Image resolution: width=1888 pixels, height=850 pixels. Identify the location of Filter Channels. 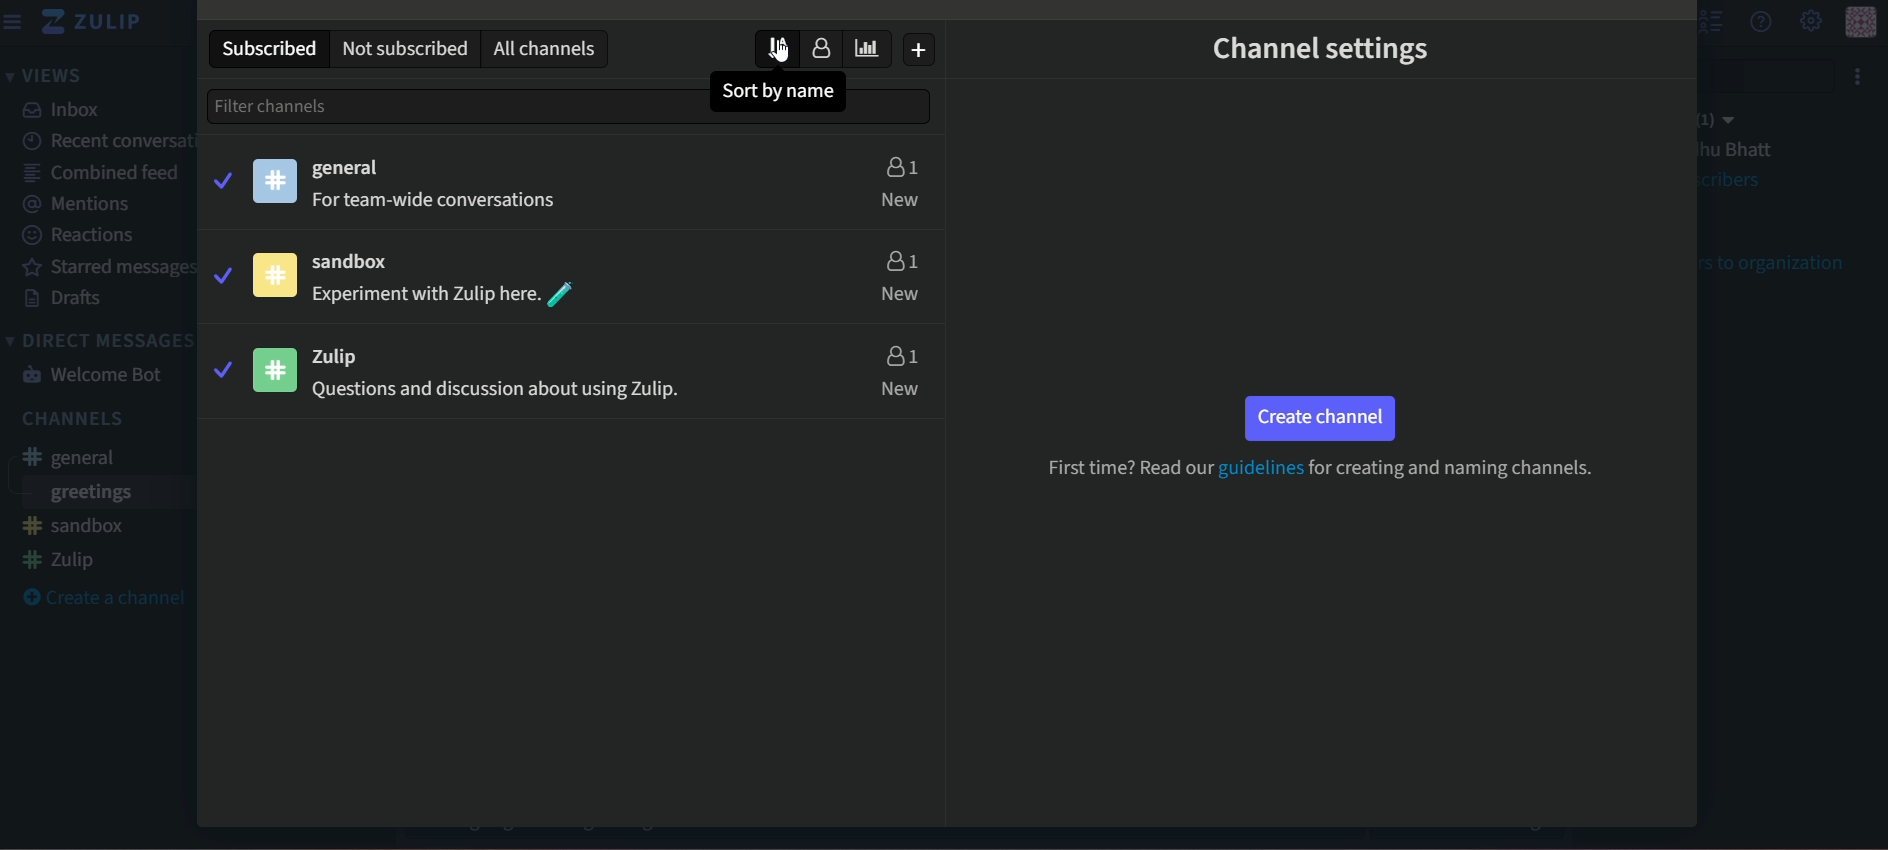
(304, 106).